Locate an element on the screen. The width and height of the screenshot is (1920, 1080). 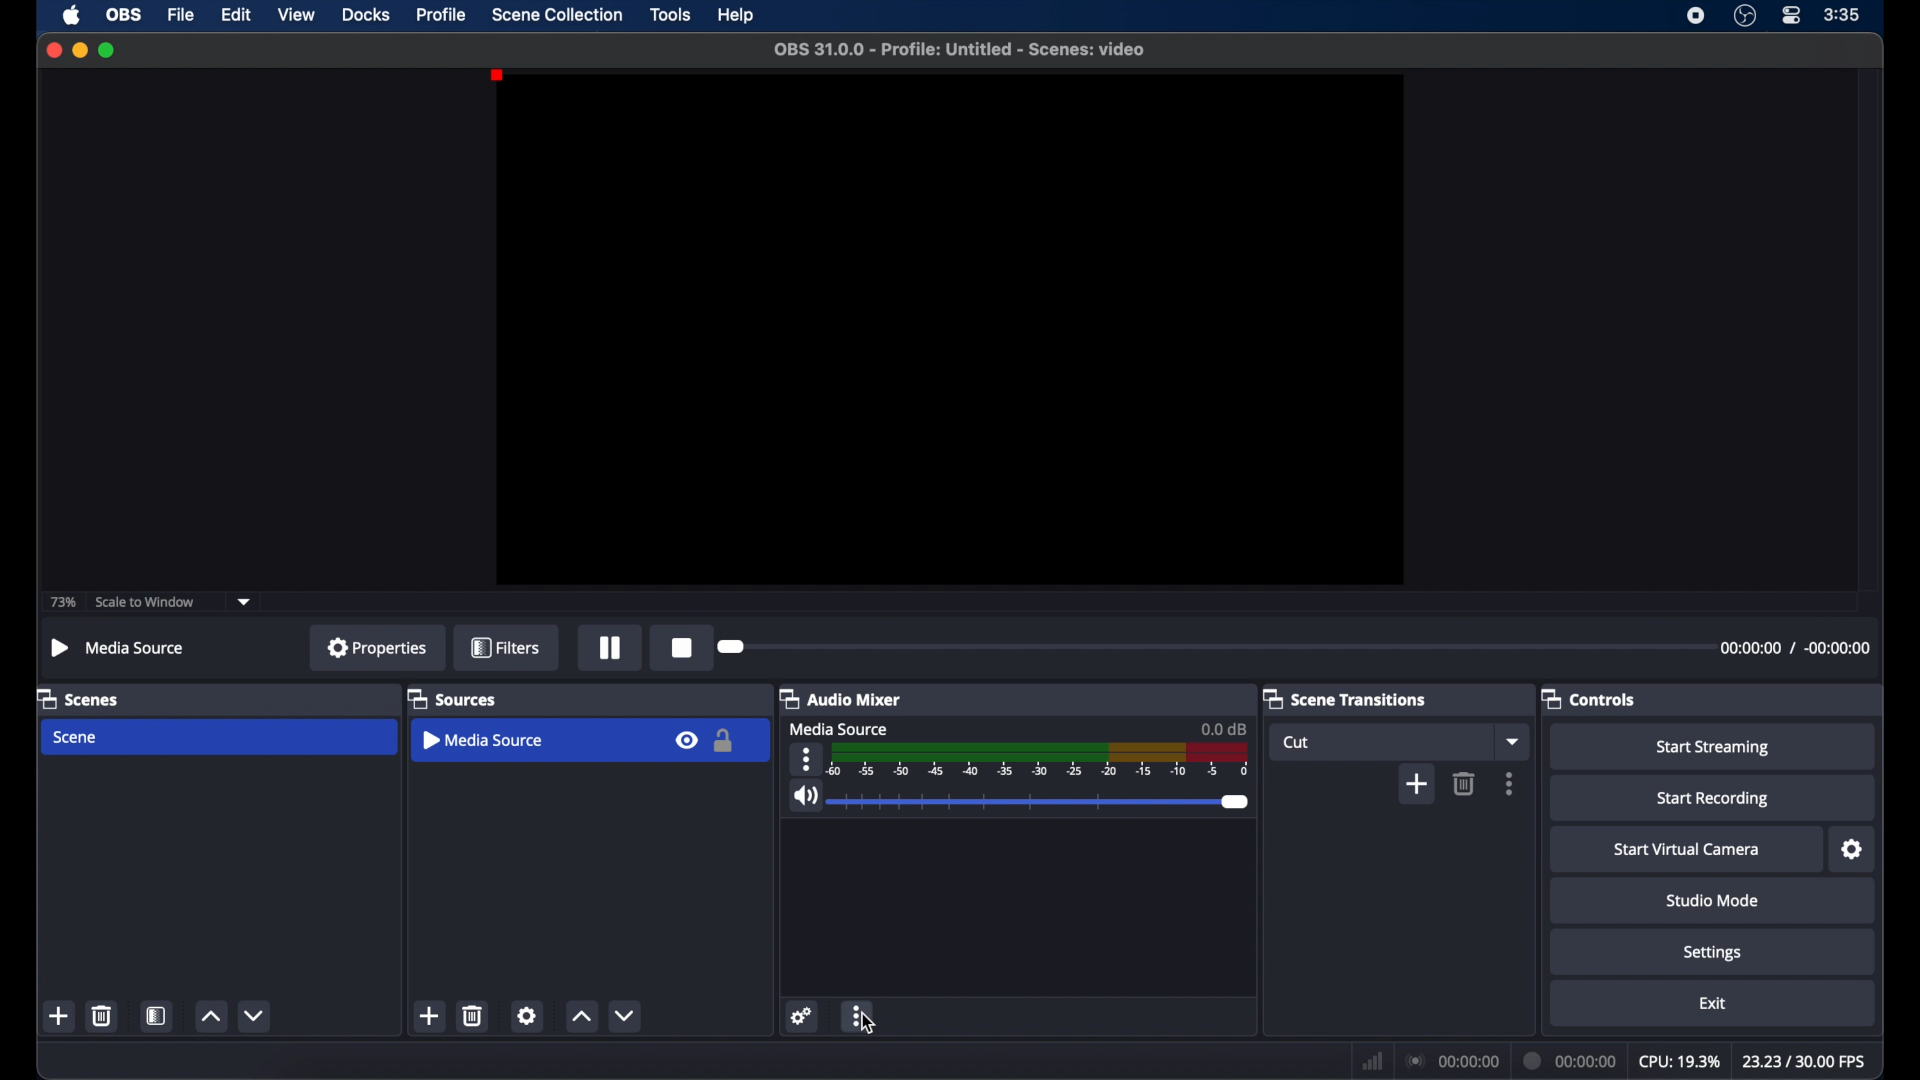
increment is located at coordinates (210, 1015).